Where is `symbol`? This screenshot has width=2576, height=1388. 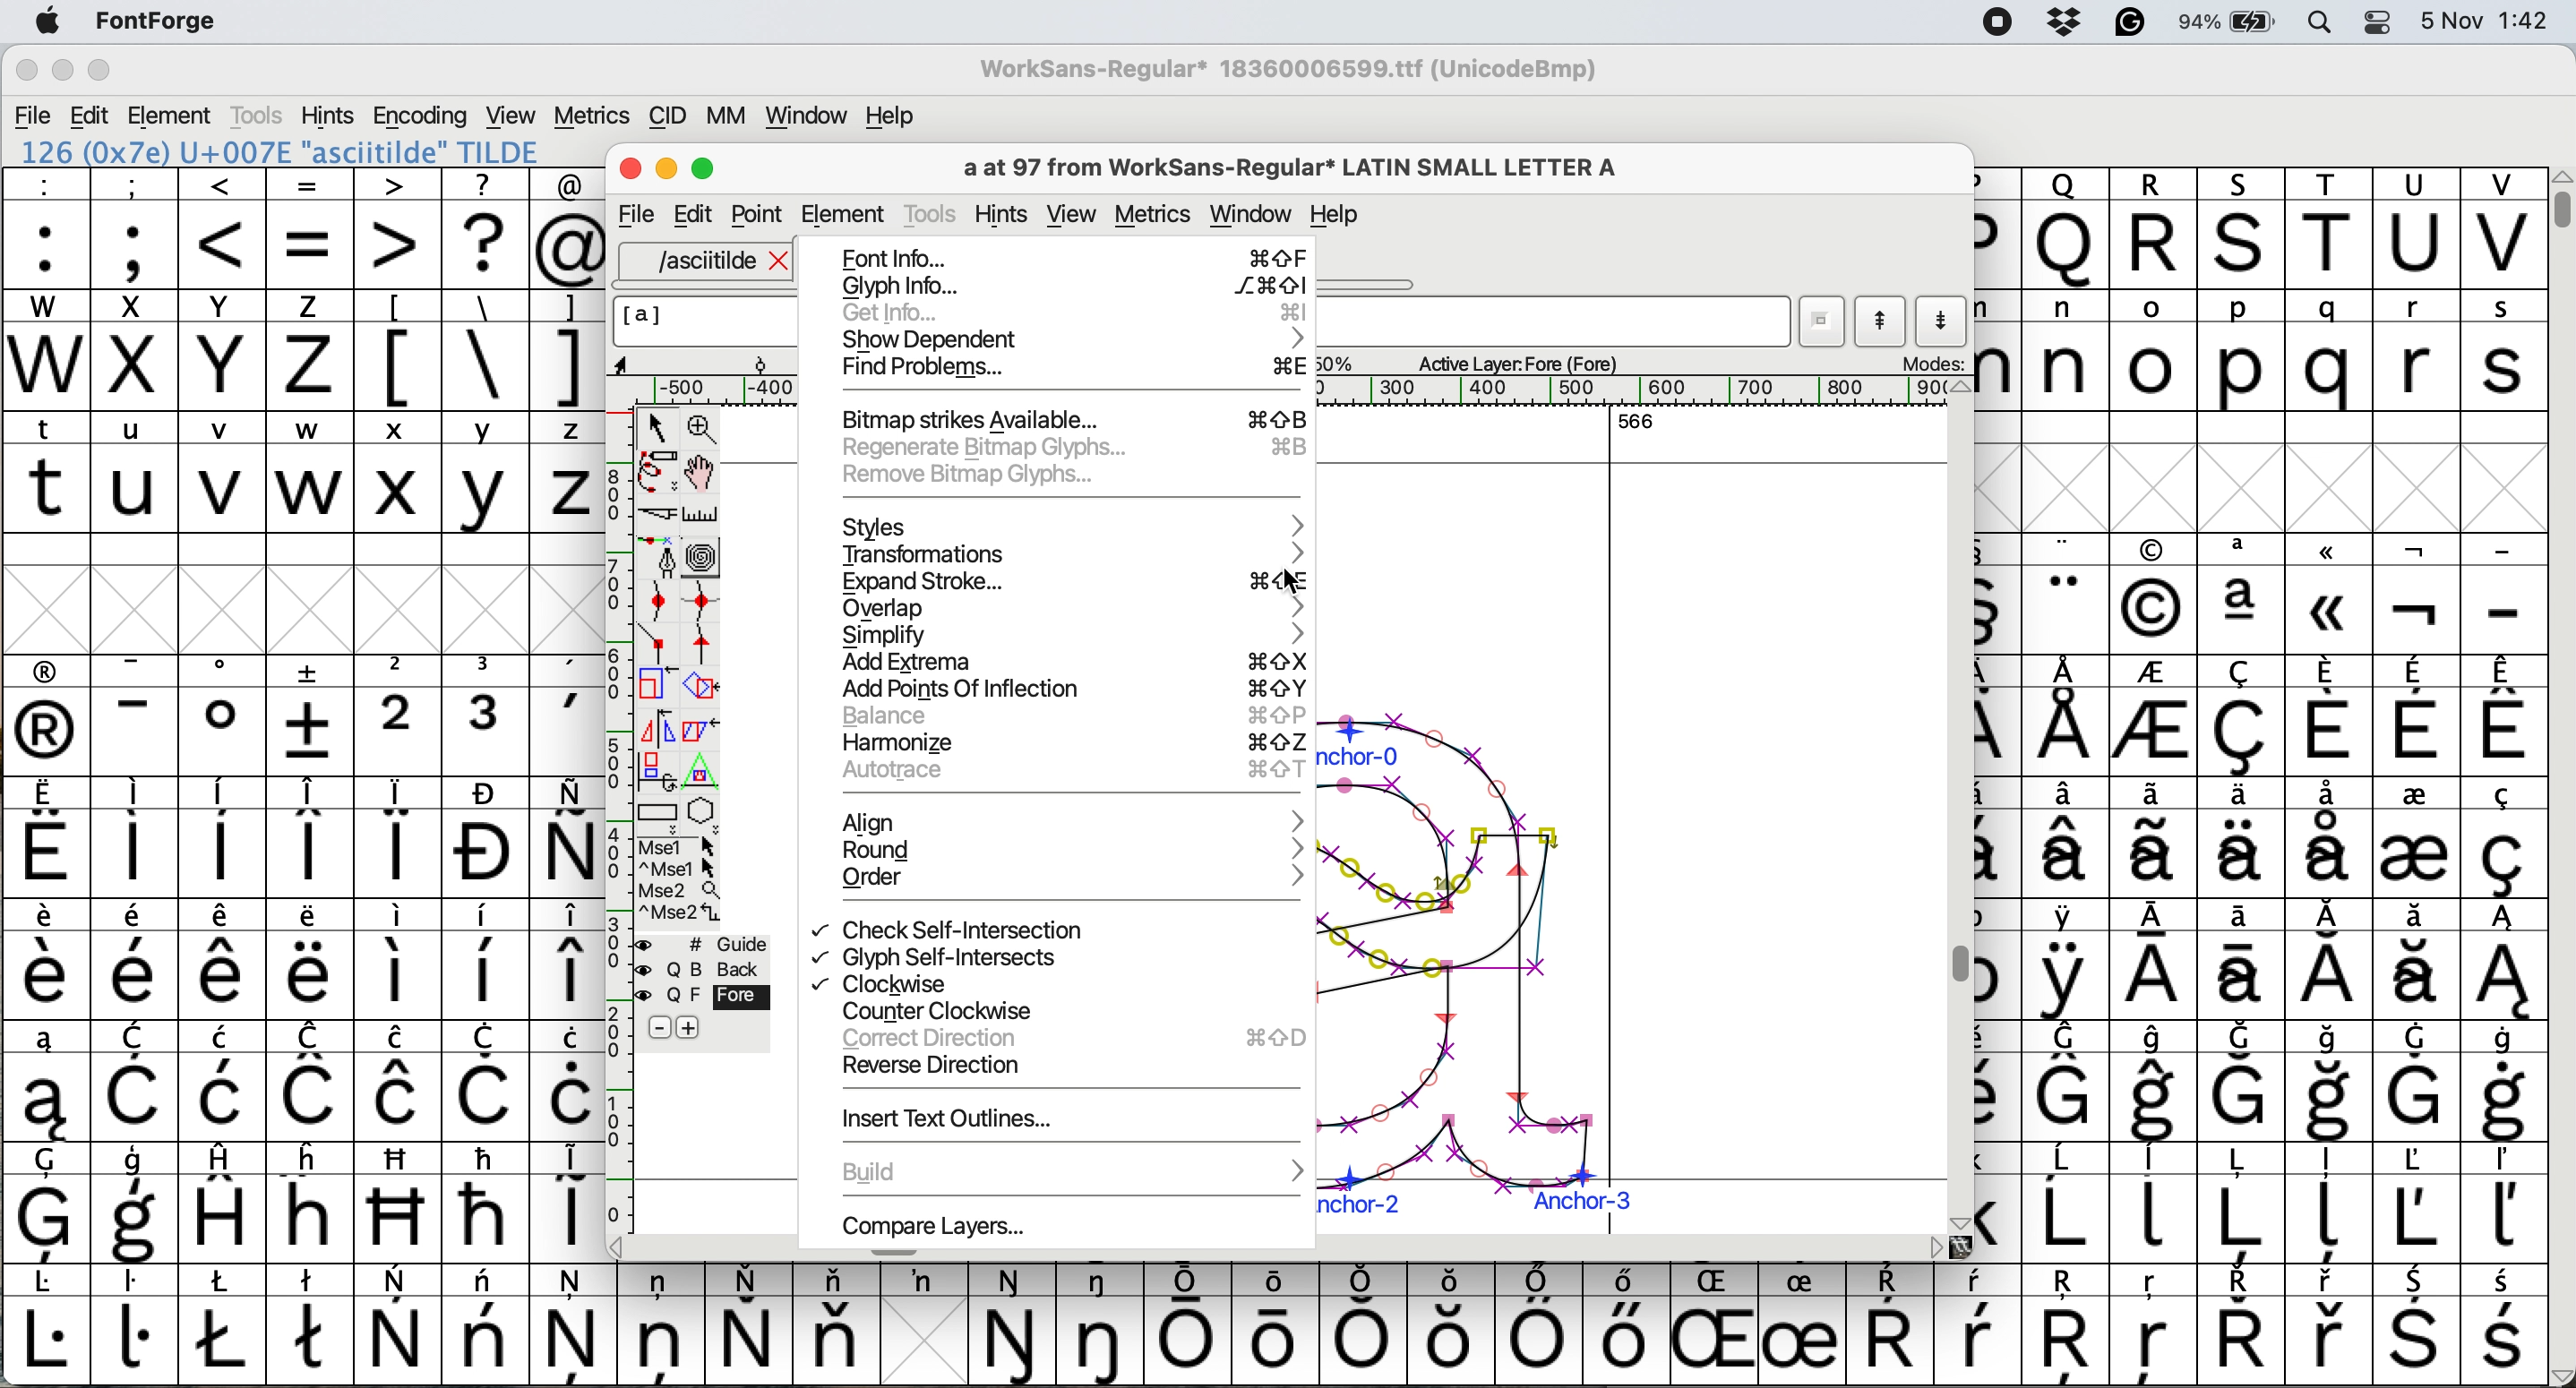
symbol is located at coordinates (2243, 594).